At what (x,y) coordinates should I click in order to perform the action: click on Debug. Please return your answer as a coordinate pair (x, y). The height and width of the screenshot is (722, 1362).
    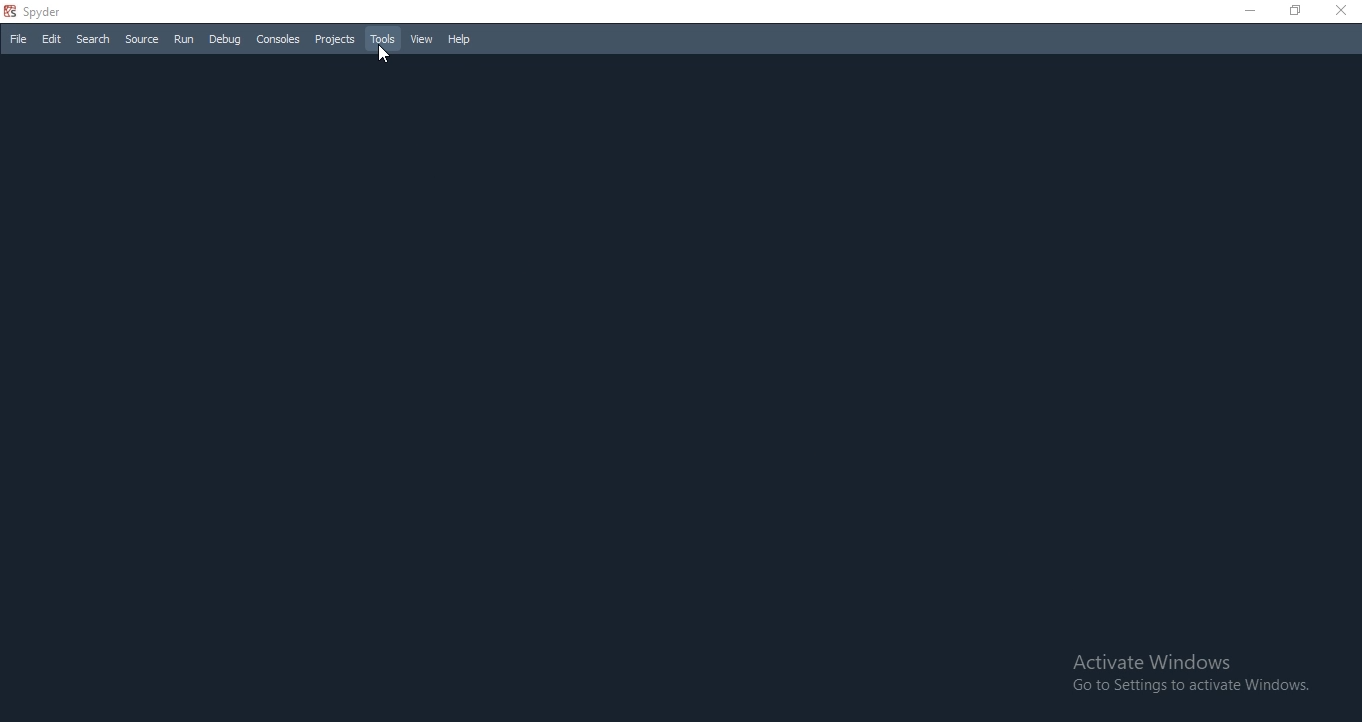
    Looking at the image, I should click on (225, 40).